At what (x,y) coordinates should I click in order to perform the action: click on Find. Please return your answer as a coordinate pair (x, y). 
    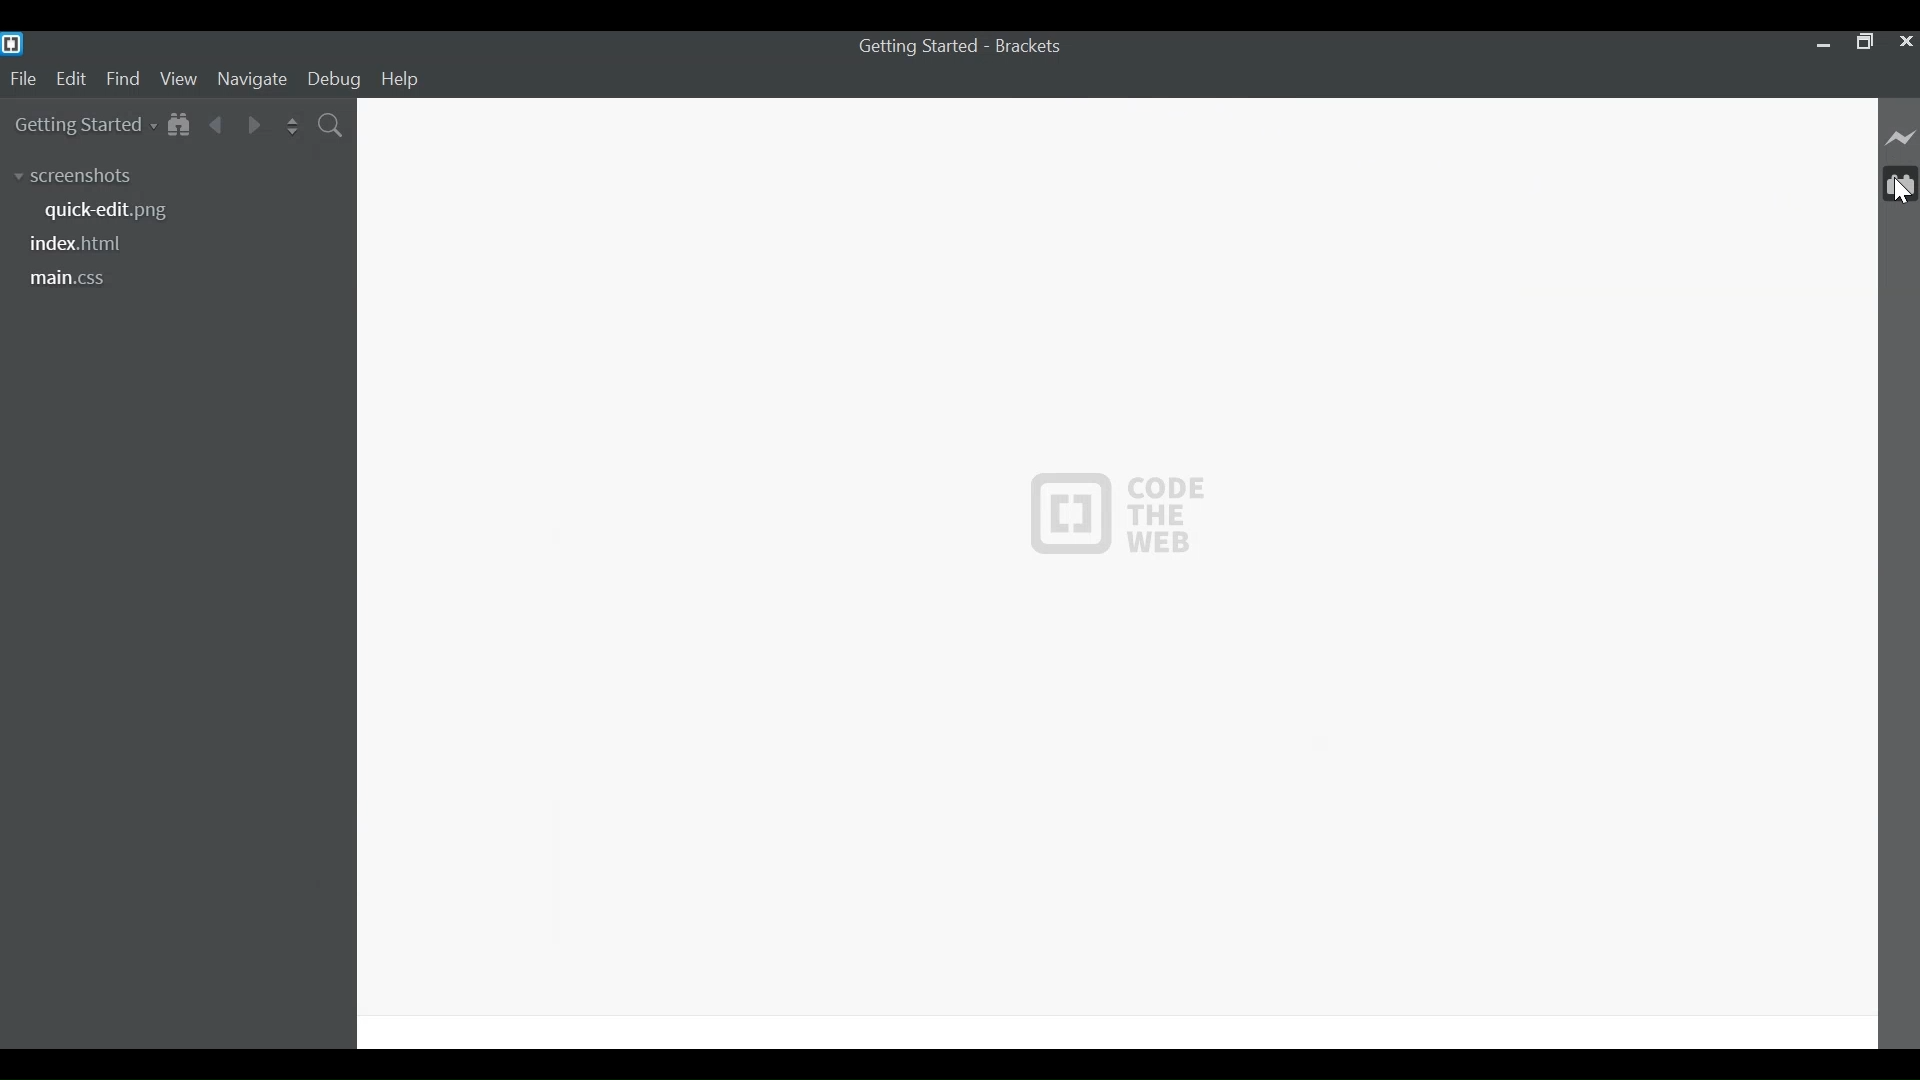
    Looking at the image, I should click on (123, 80).